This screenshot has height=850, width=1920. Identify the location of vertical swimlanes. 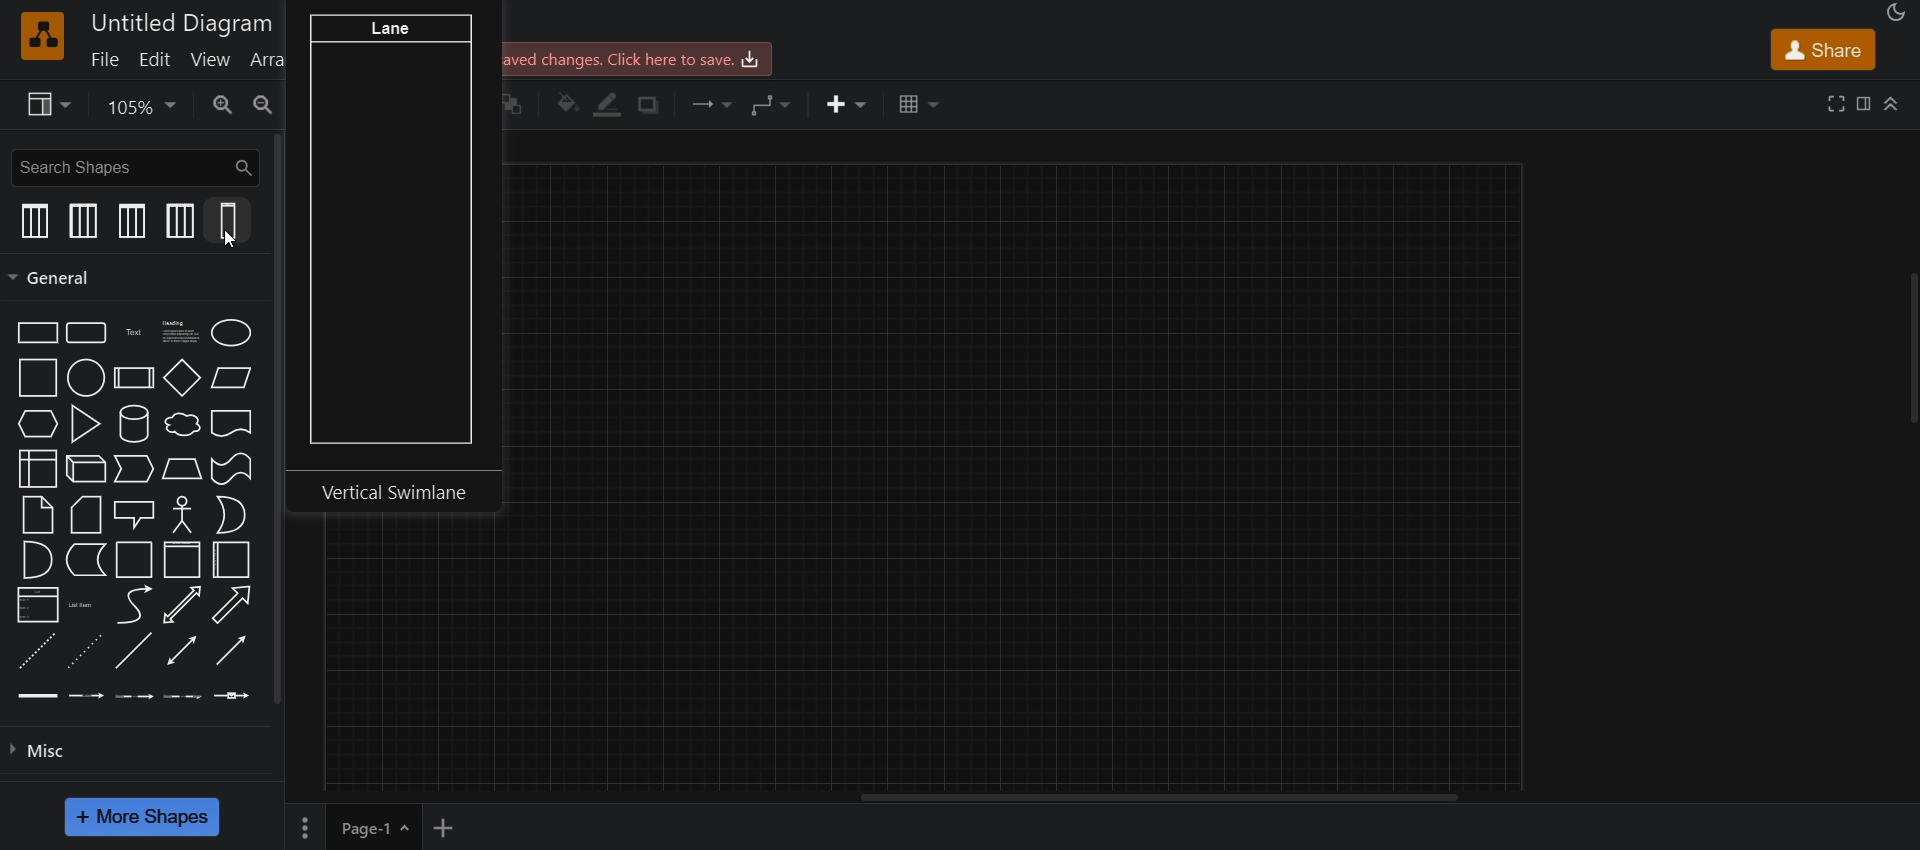
(229, 223).